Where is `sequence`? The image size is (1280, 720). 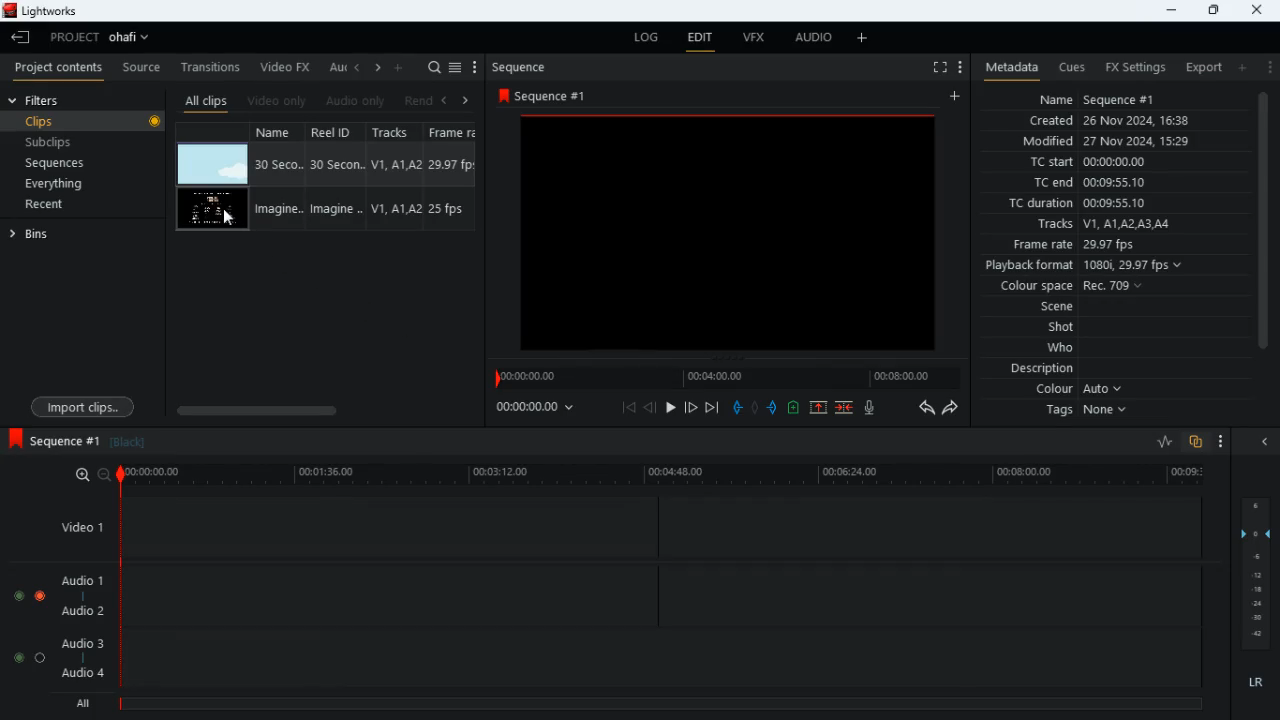 sequence is located at coordinates (558, 95).